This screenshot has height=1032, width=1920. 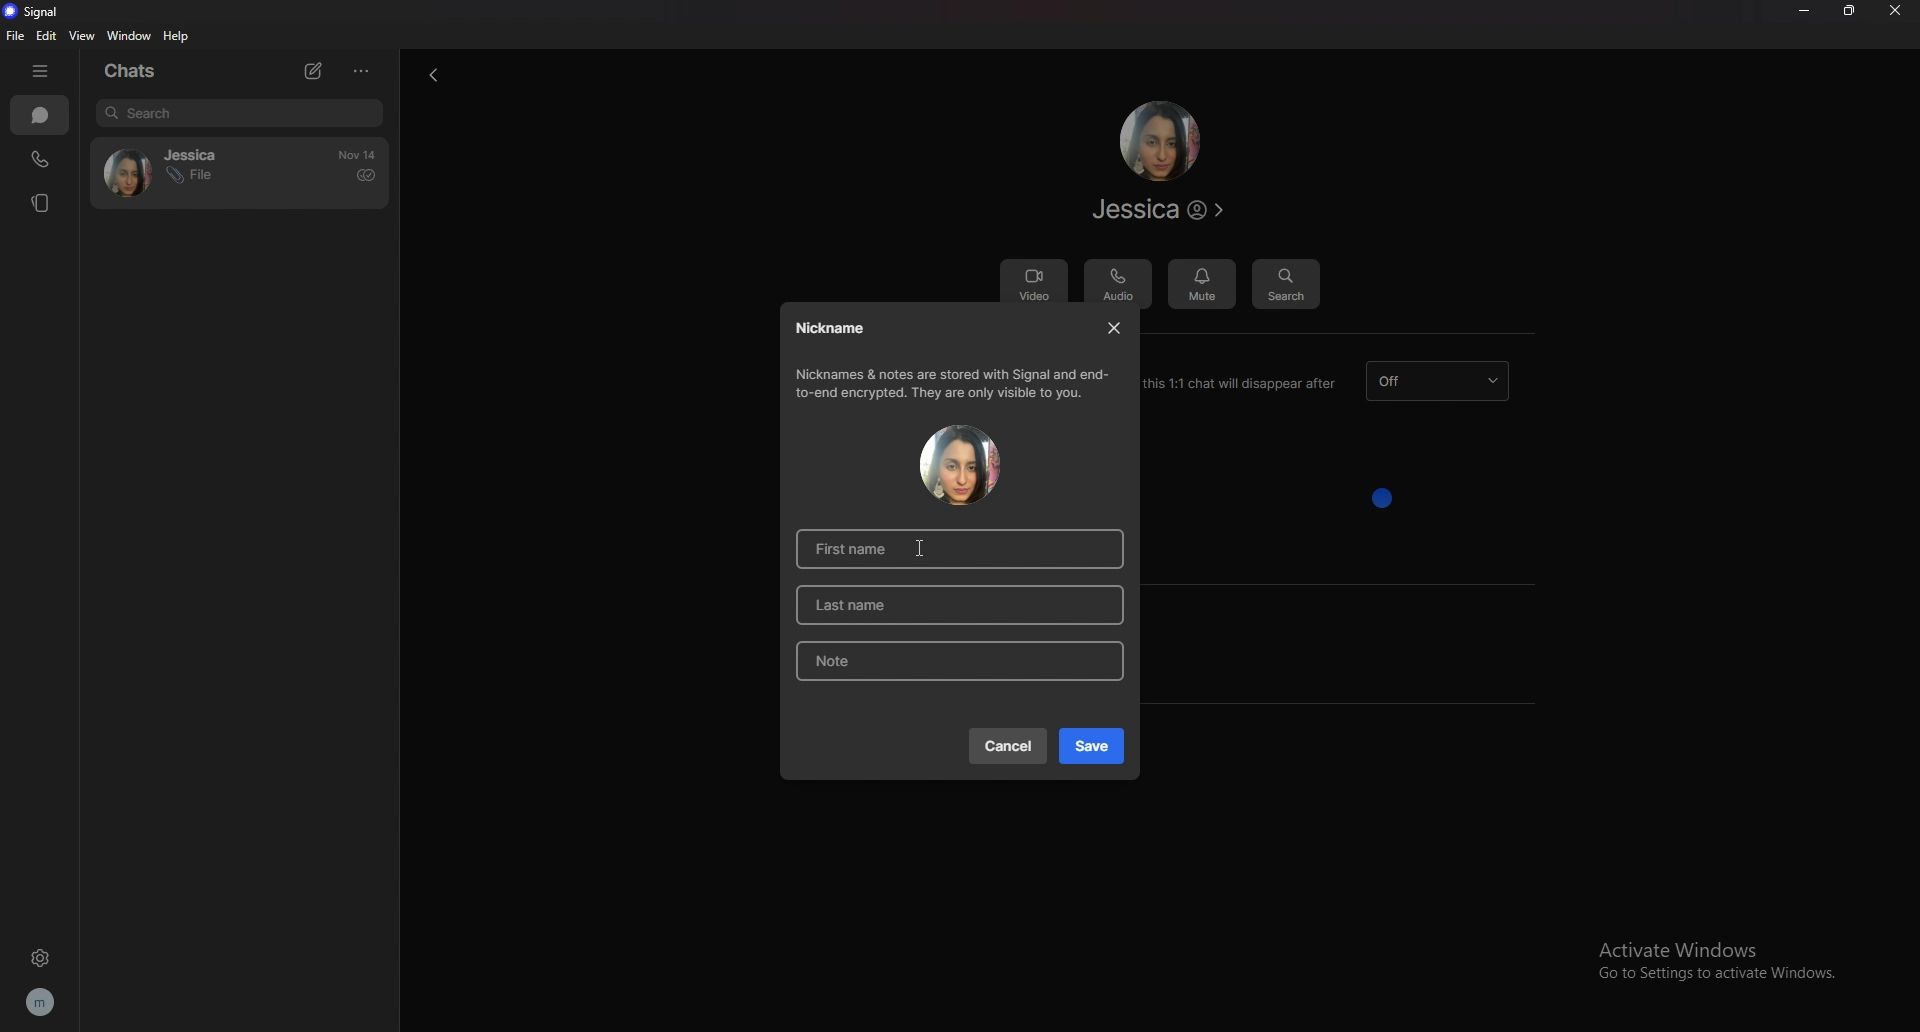 What do you see at coordinates (365, 70) in the screenshot?
I see `options` at bounding box center [365, 70].